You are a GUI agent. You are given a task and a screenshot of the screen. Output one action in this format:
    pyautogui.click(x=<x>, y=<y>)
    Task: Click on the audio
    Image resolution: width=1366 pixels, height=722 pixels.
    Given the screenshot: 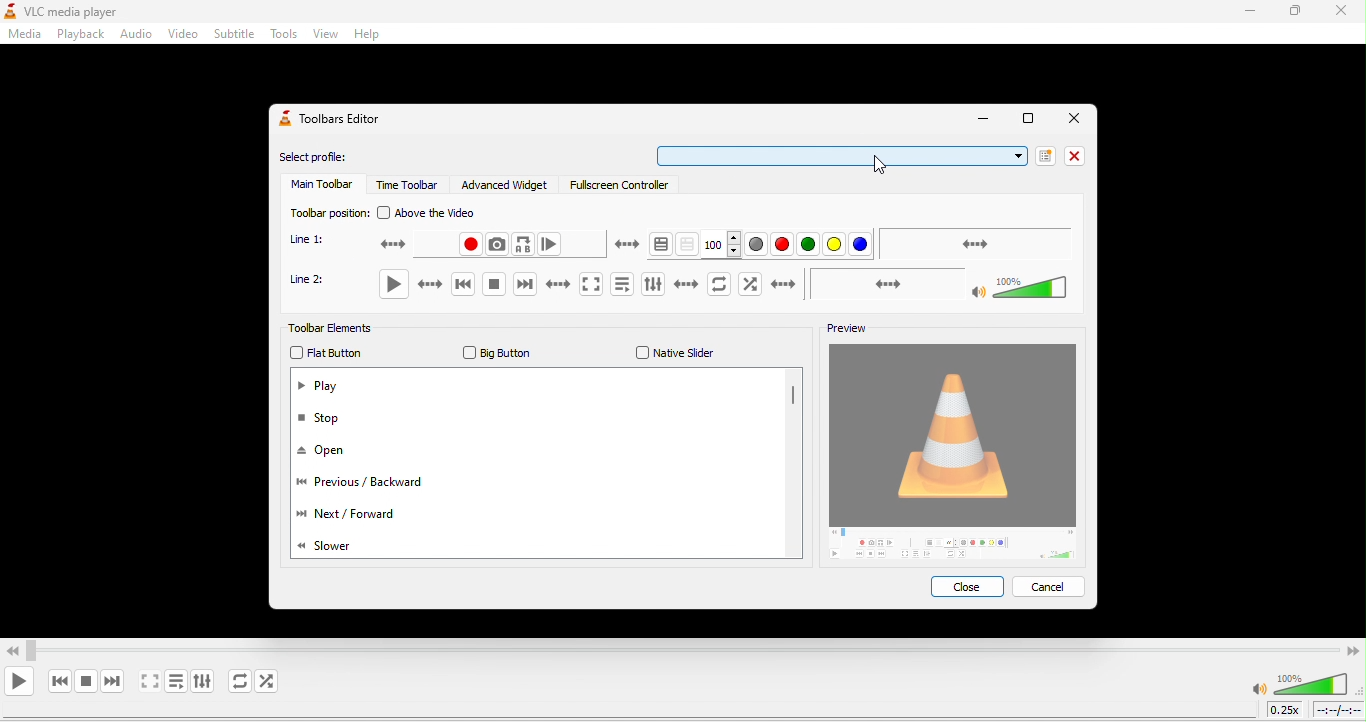 What is the action you would take?
    pyautogui.click(x=137, y=34)
    